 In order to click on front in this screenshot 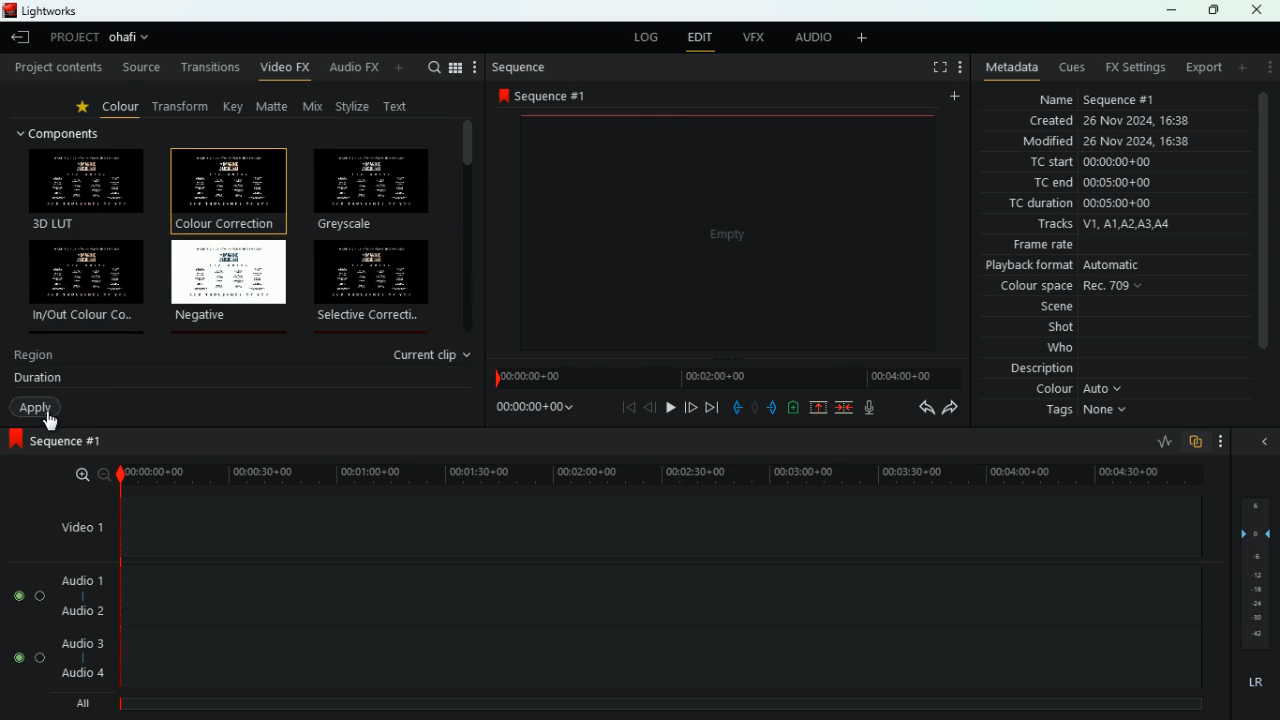, I will do `click(771, 407)`.